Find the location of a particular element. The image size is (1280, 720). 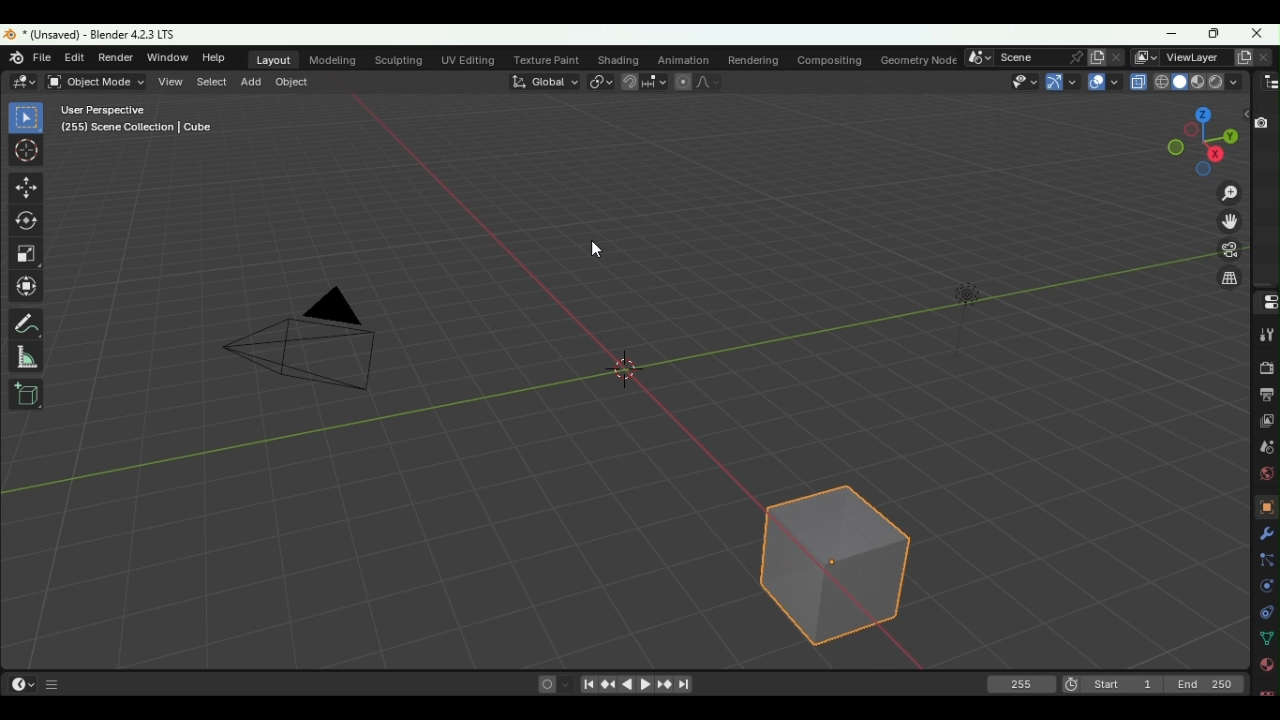

Minimize is located at coordinates (1170, 35).